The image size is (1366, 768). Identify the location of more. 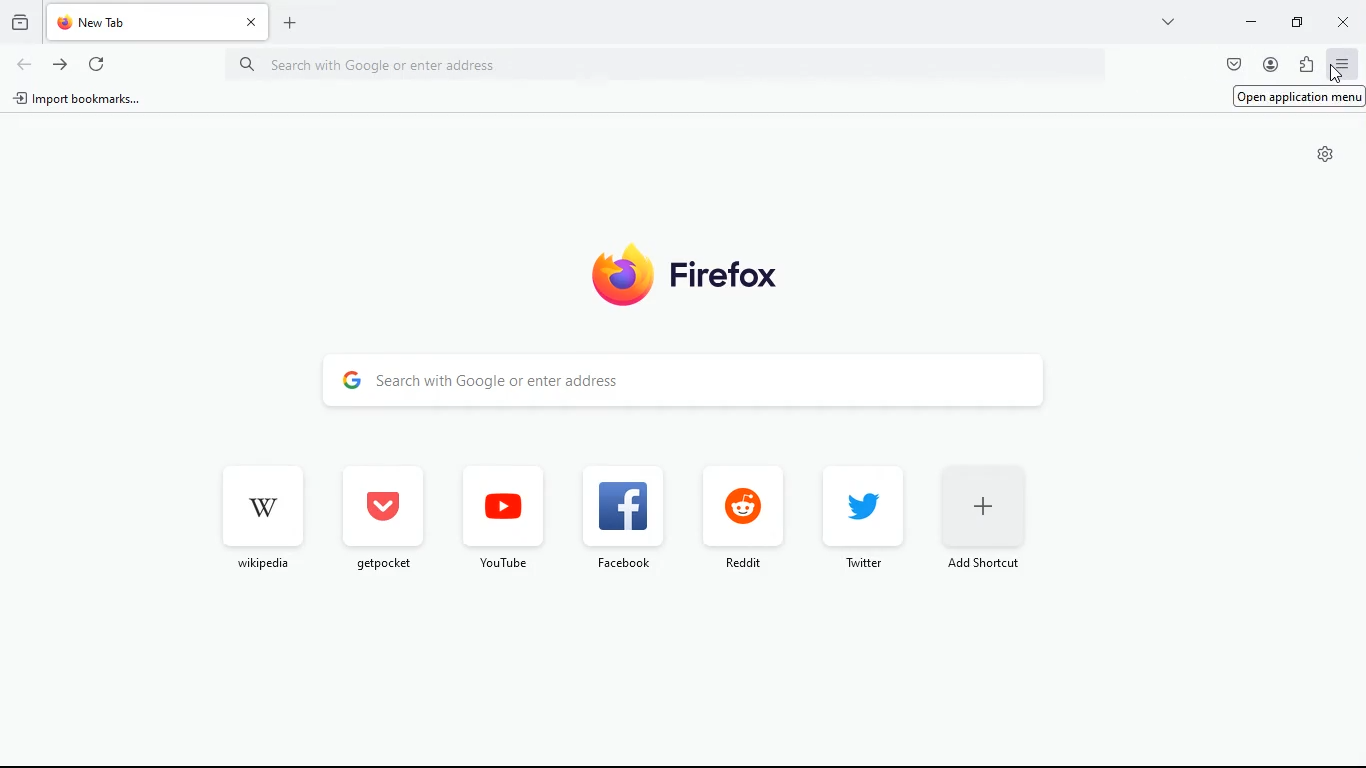
(1170, 22).